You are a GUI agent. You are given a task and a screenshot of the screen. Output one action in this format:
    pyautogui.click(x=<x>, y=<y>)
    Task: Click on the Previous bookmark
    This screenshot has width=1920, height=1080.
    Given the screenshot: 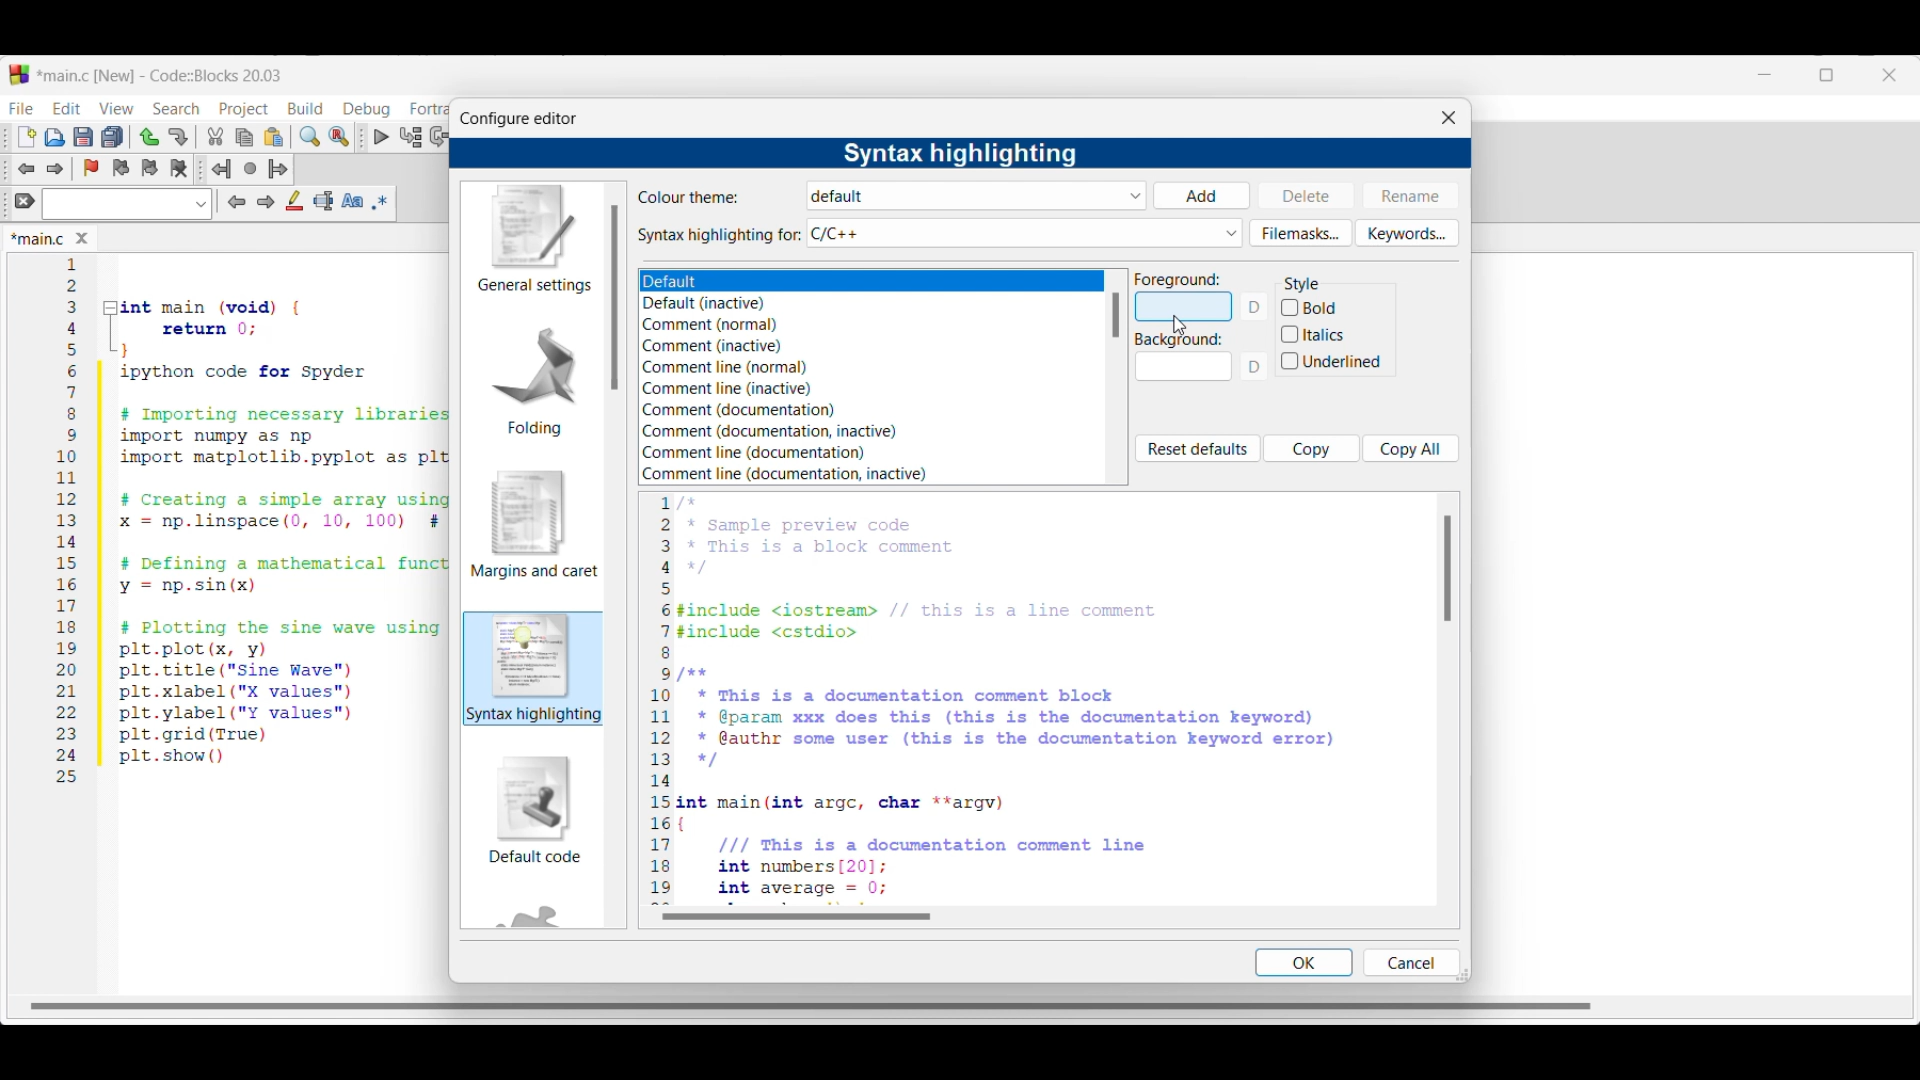 What is the action you would take?
    pyautogui.click(x=120, y=168)
    